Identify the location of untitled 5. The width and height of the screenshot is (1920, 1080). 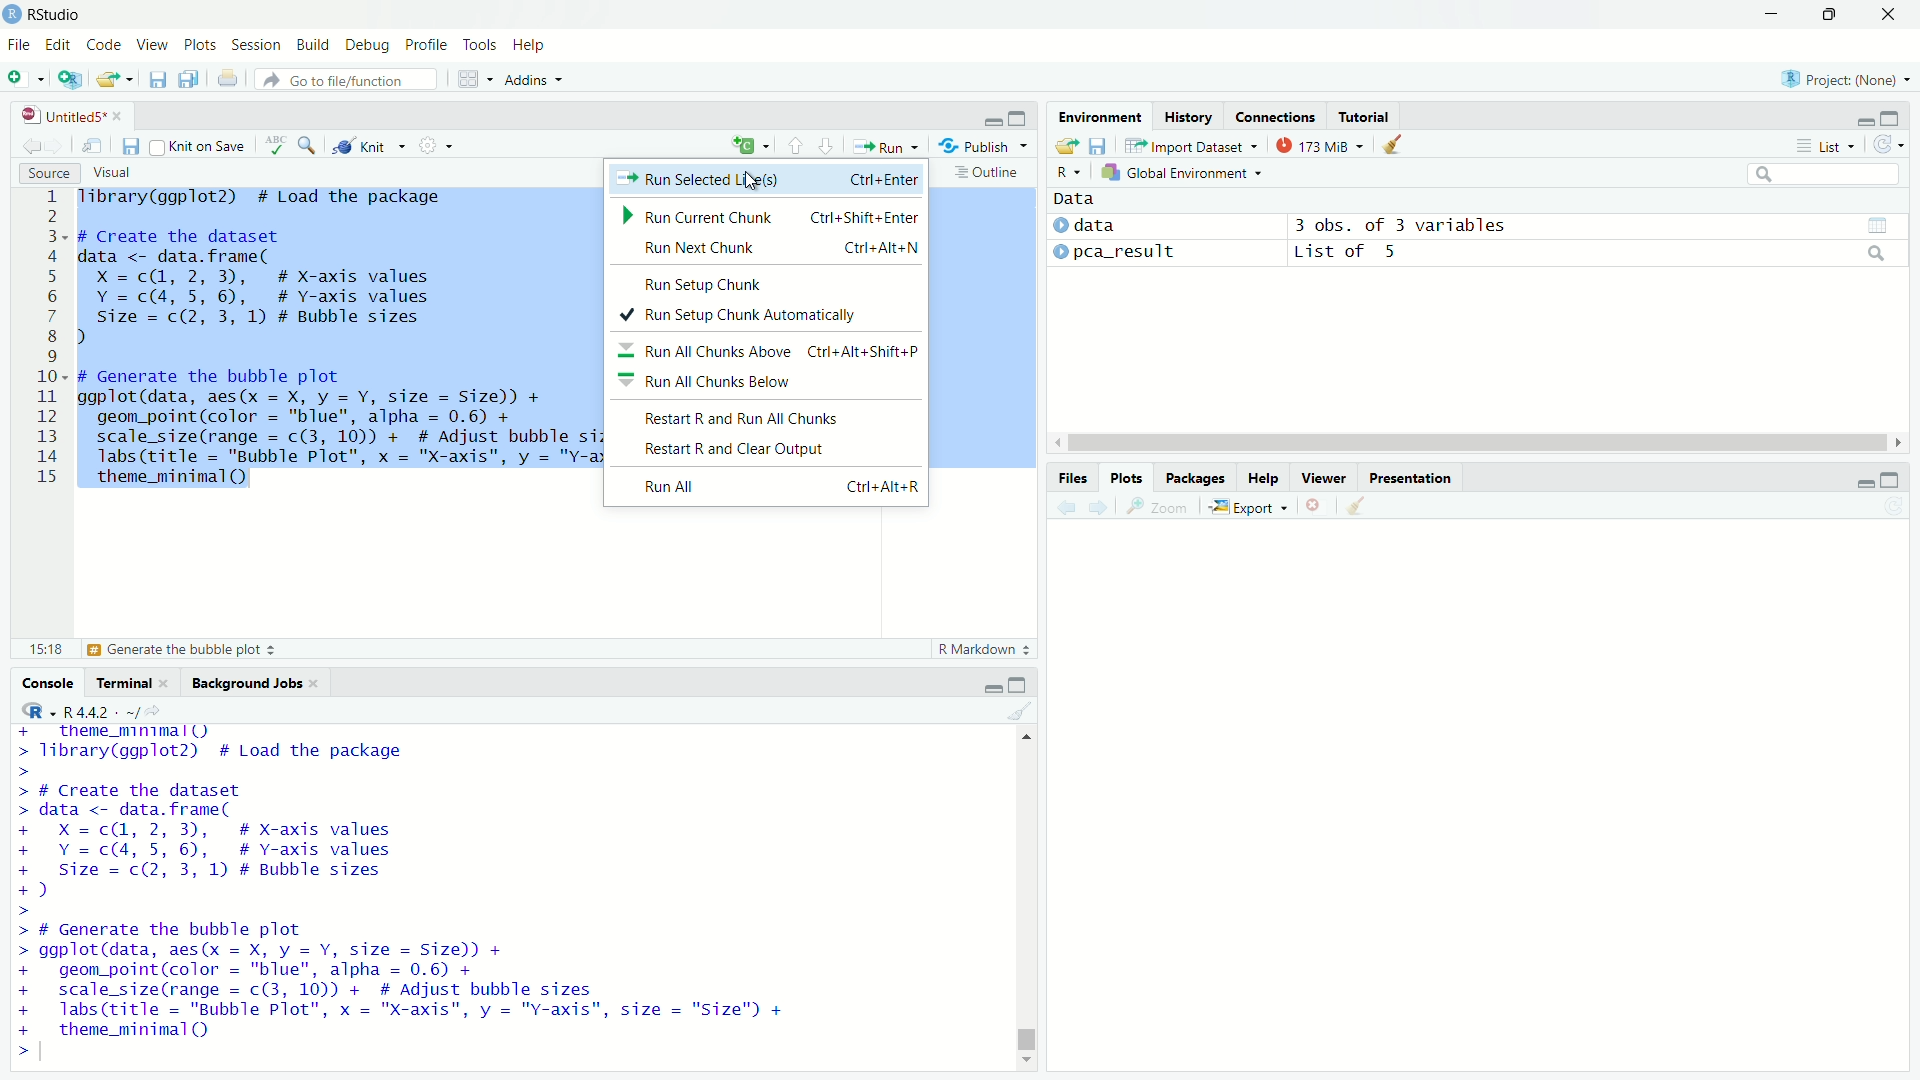
(67, 116).